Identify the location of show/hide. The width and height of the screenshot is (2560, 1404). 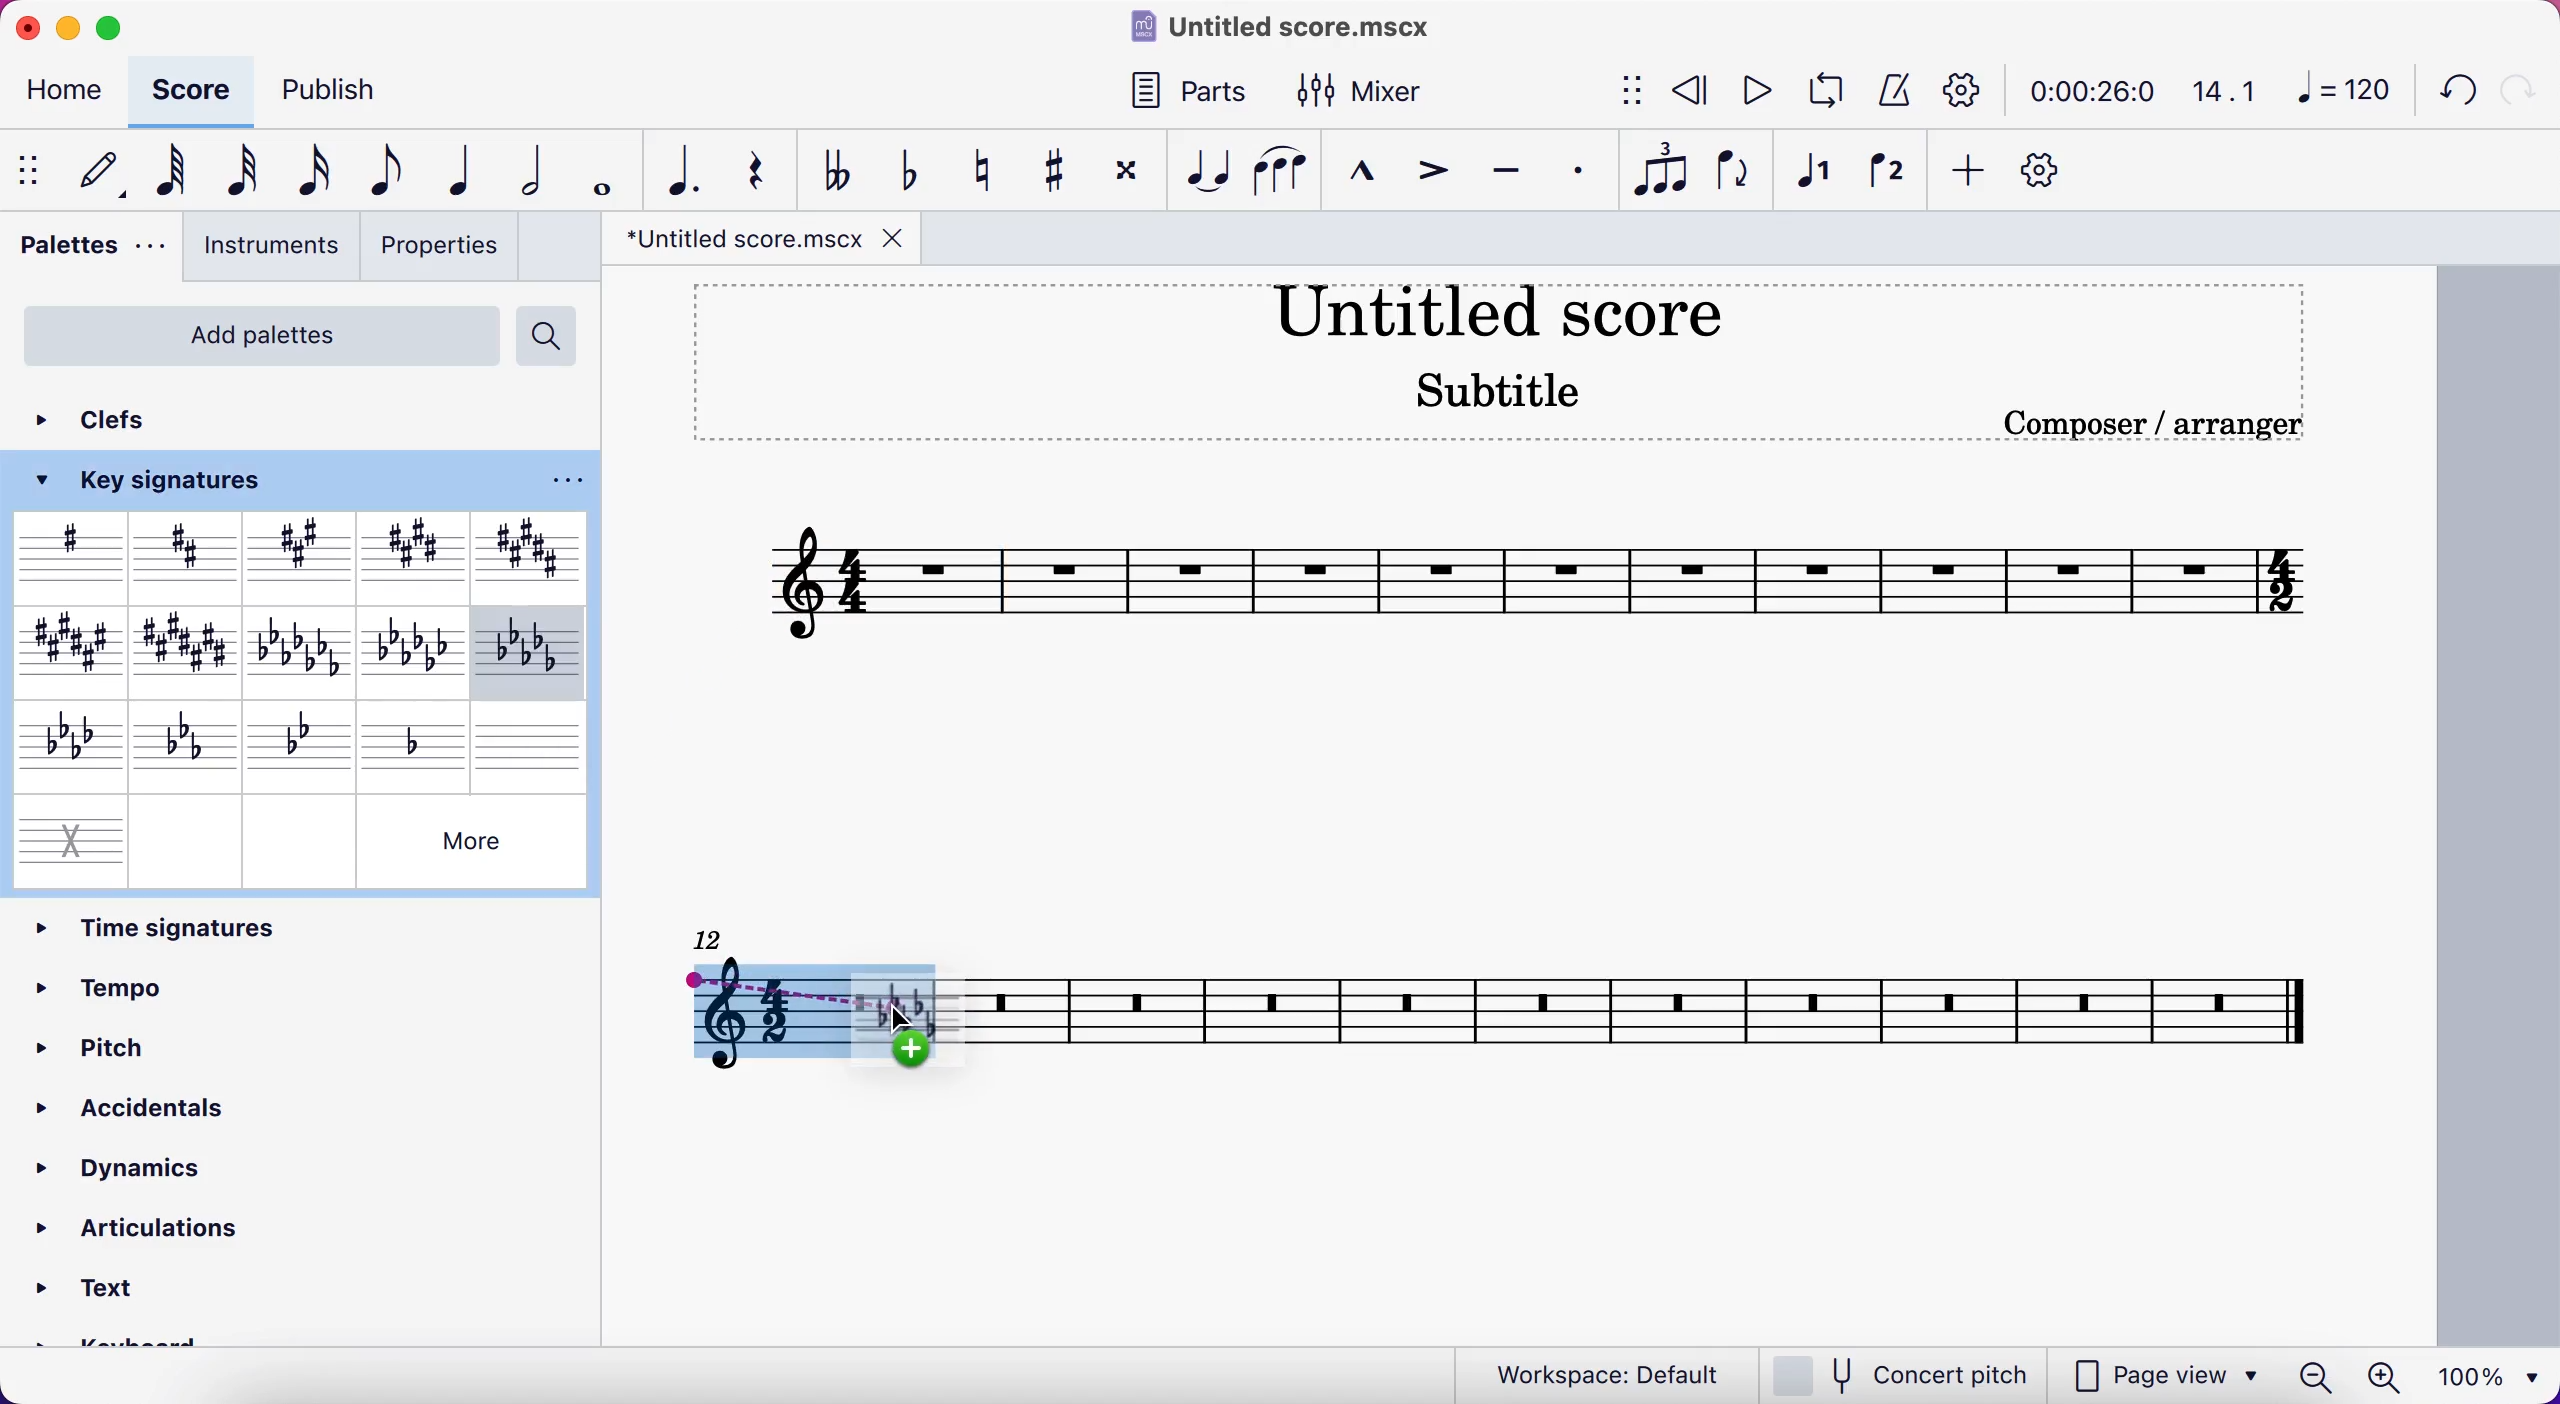
(1630, 87).